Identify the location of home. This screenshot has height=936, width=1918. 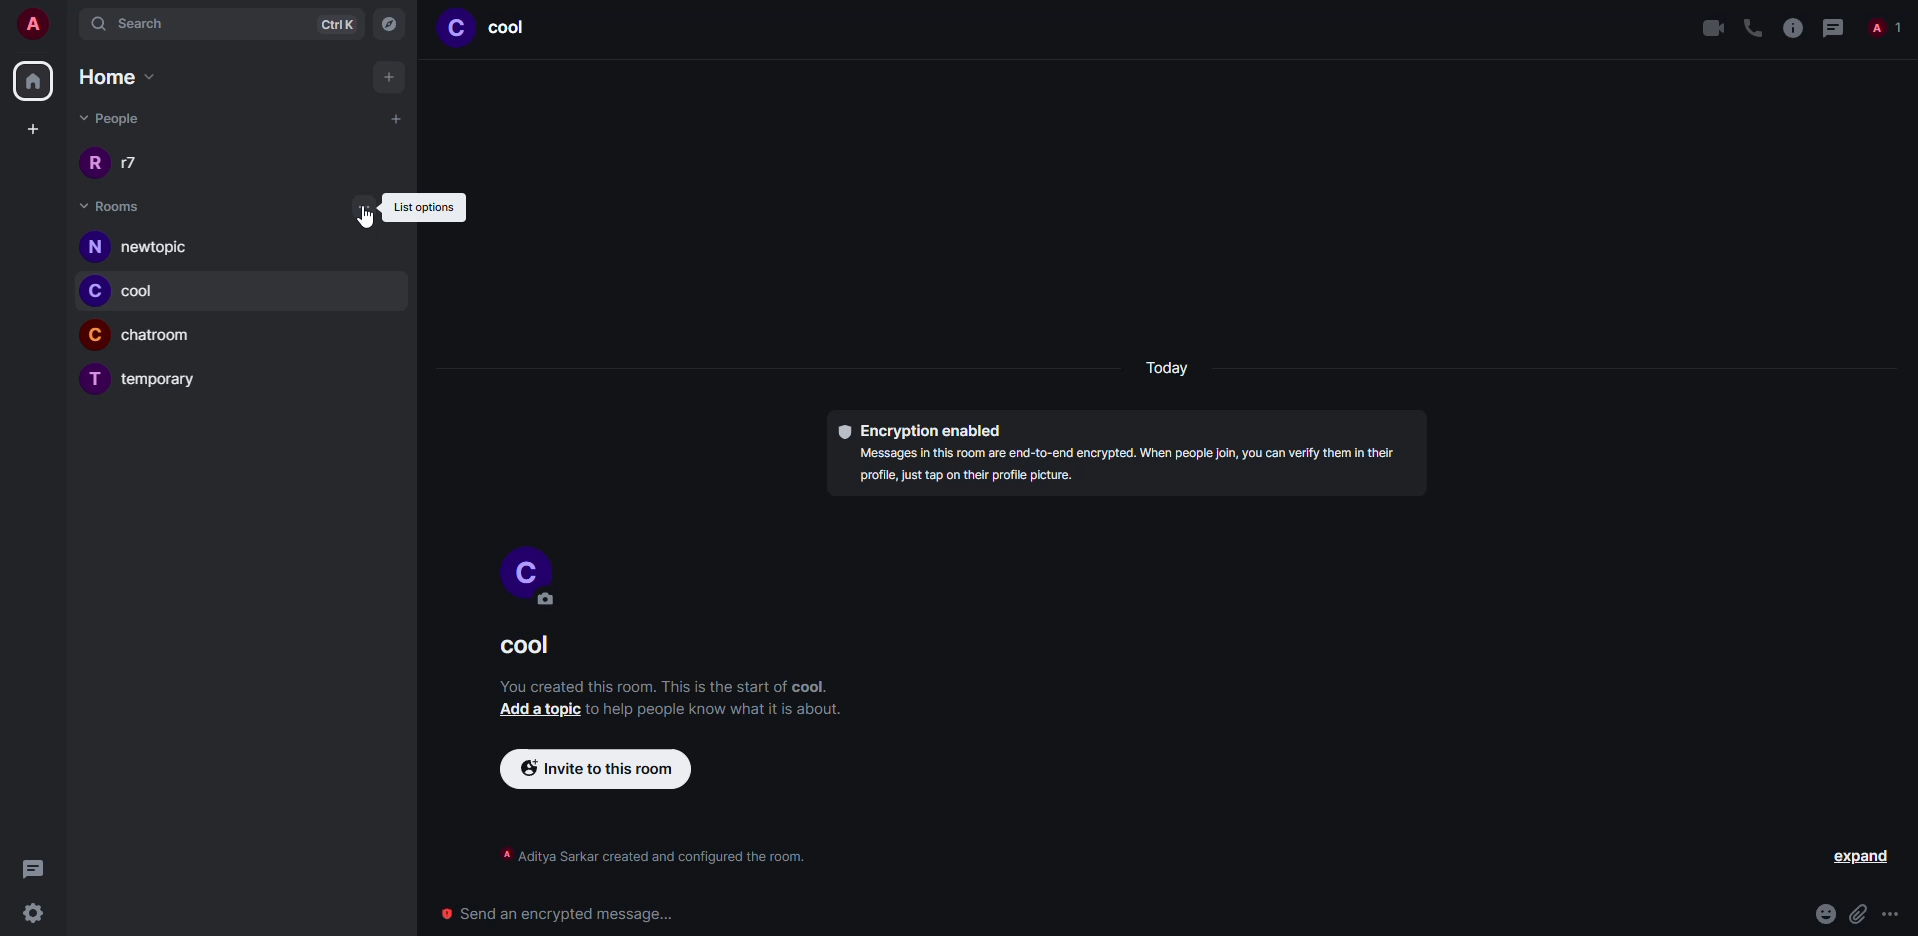
(118, 78).